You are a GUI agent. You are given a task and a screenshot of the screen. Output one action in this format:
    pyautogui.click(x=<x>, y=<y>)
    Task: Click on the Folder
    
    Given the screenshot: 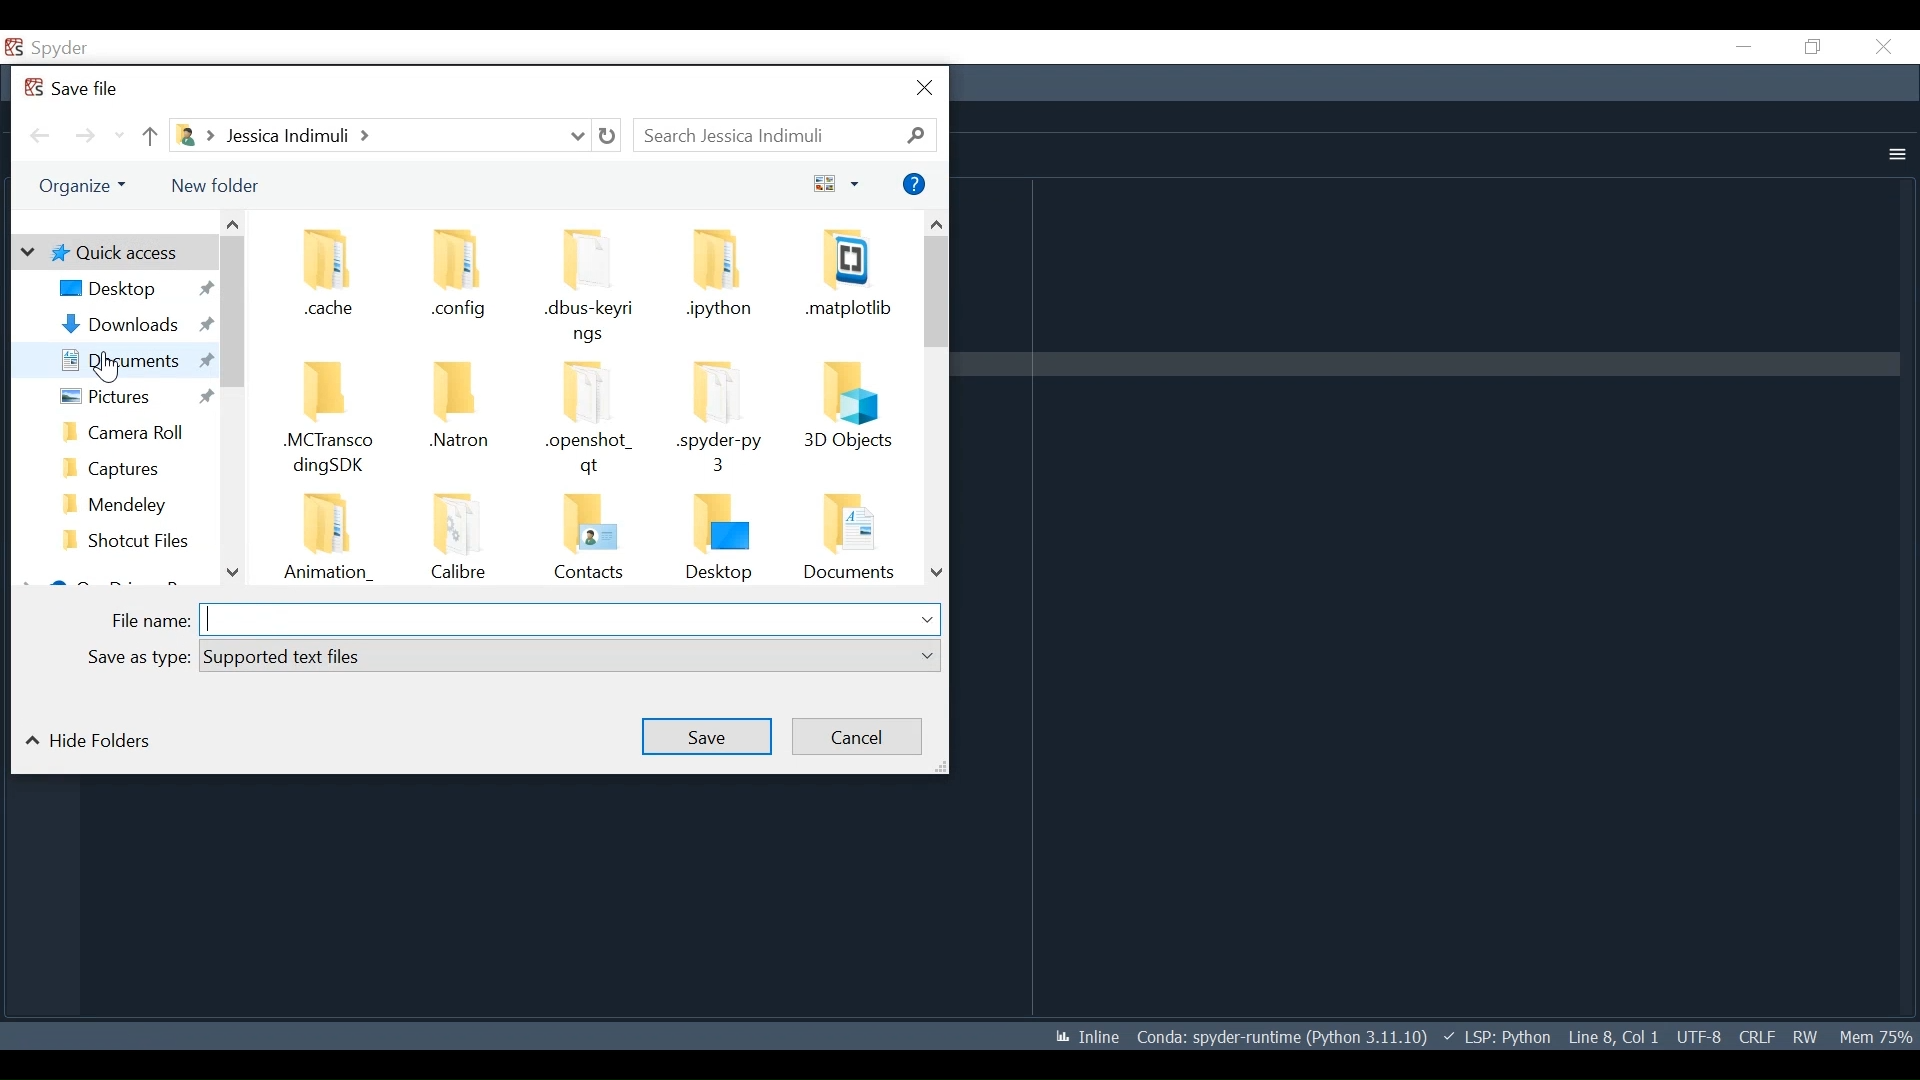 What is the action you would take?
    pyautogui.click(x=128, y=543)
    